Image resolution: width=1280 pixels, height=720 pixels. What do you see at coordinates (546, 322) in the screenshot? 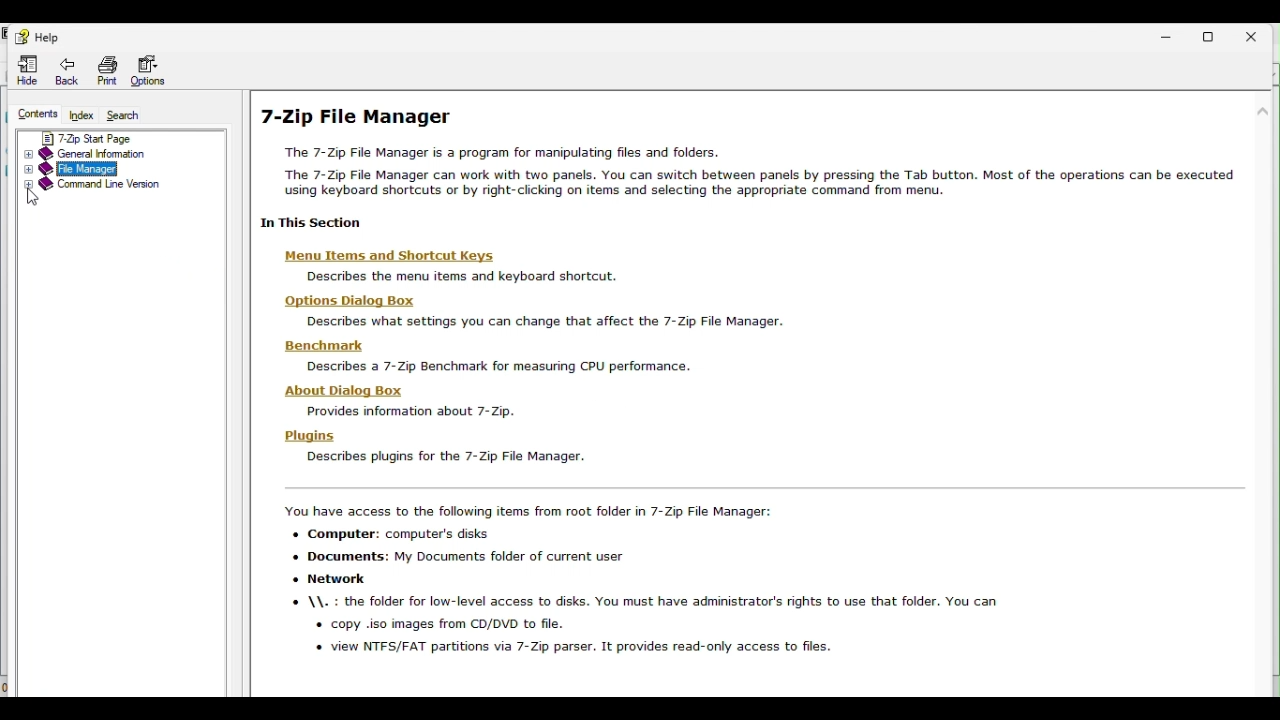
I see `description text` at bounding box center [546, 322].